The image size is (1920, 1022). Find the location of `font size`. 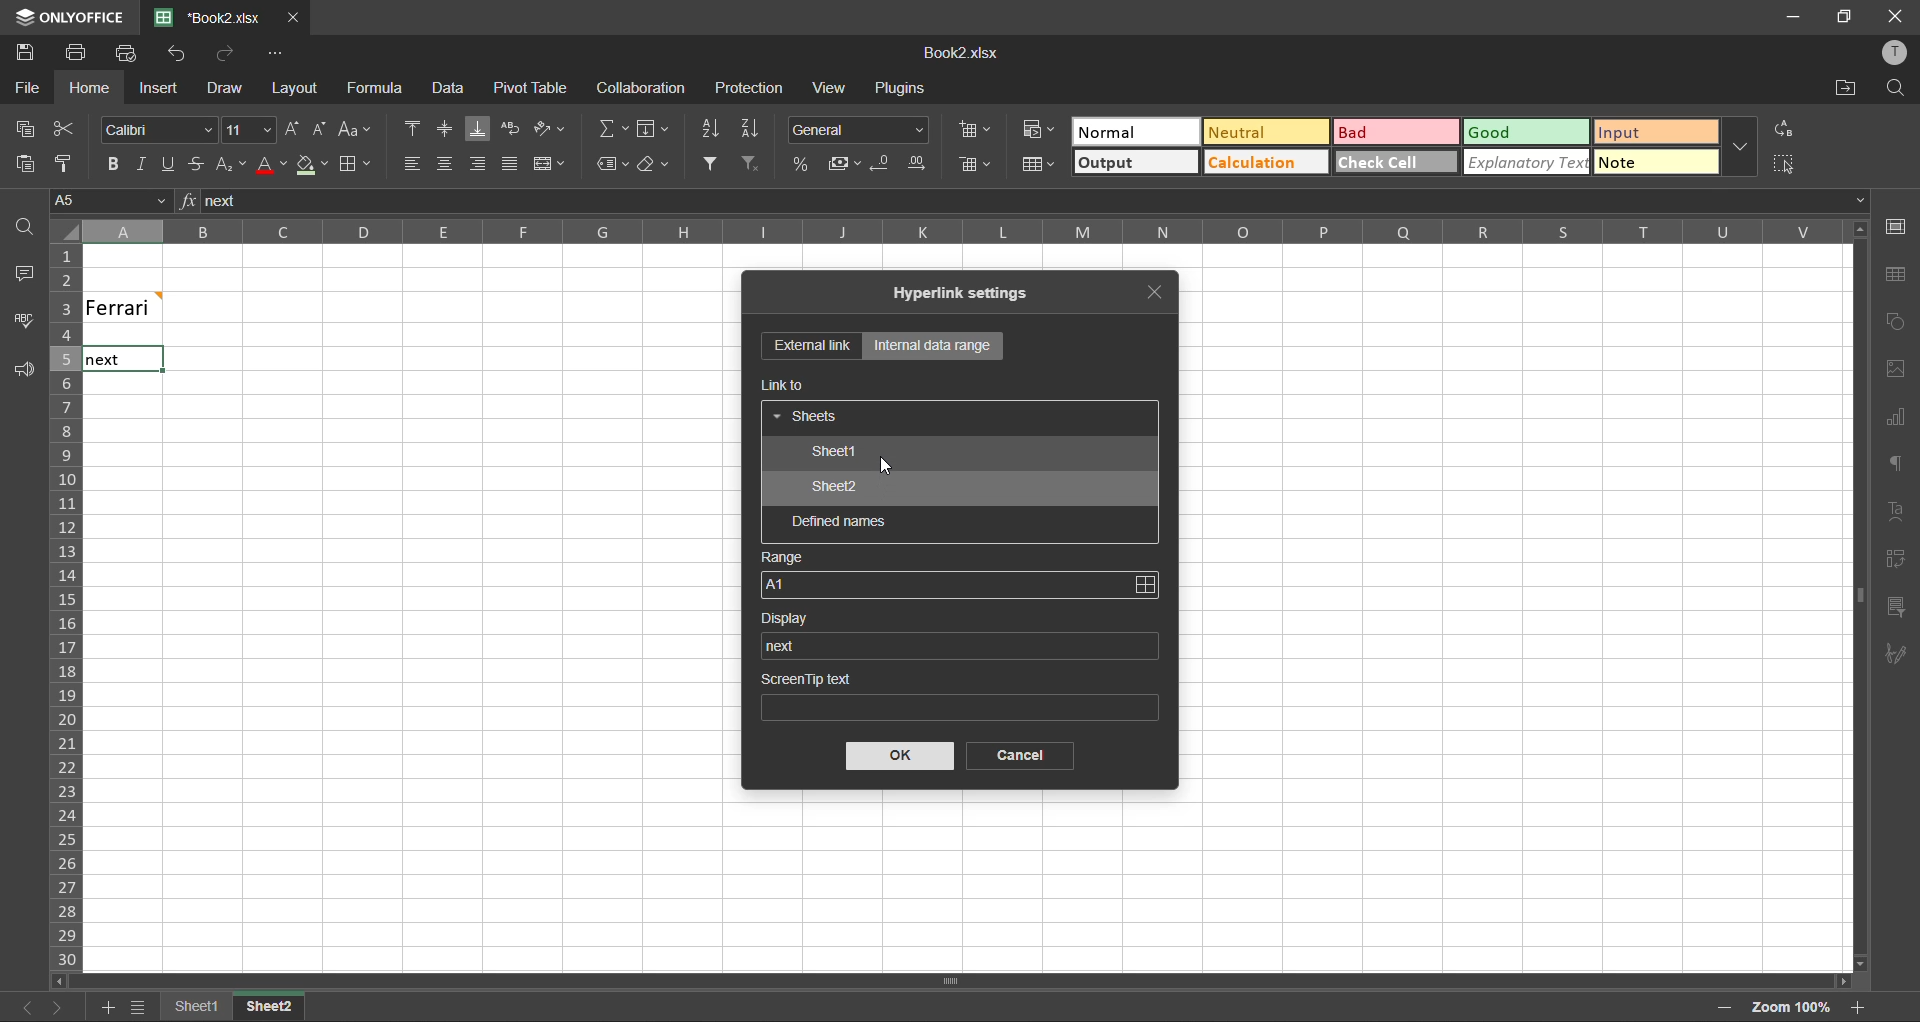

font size is located at coordinates (251, 128).